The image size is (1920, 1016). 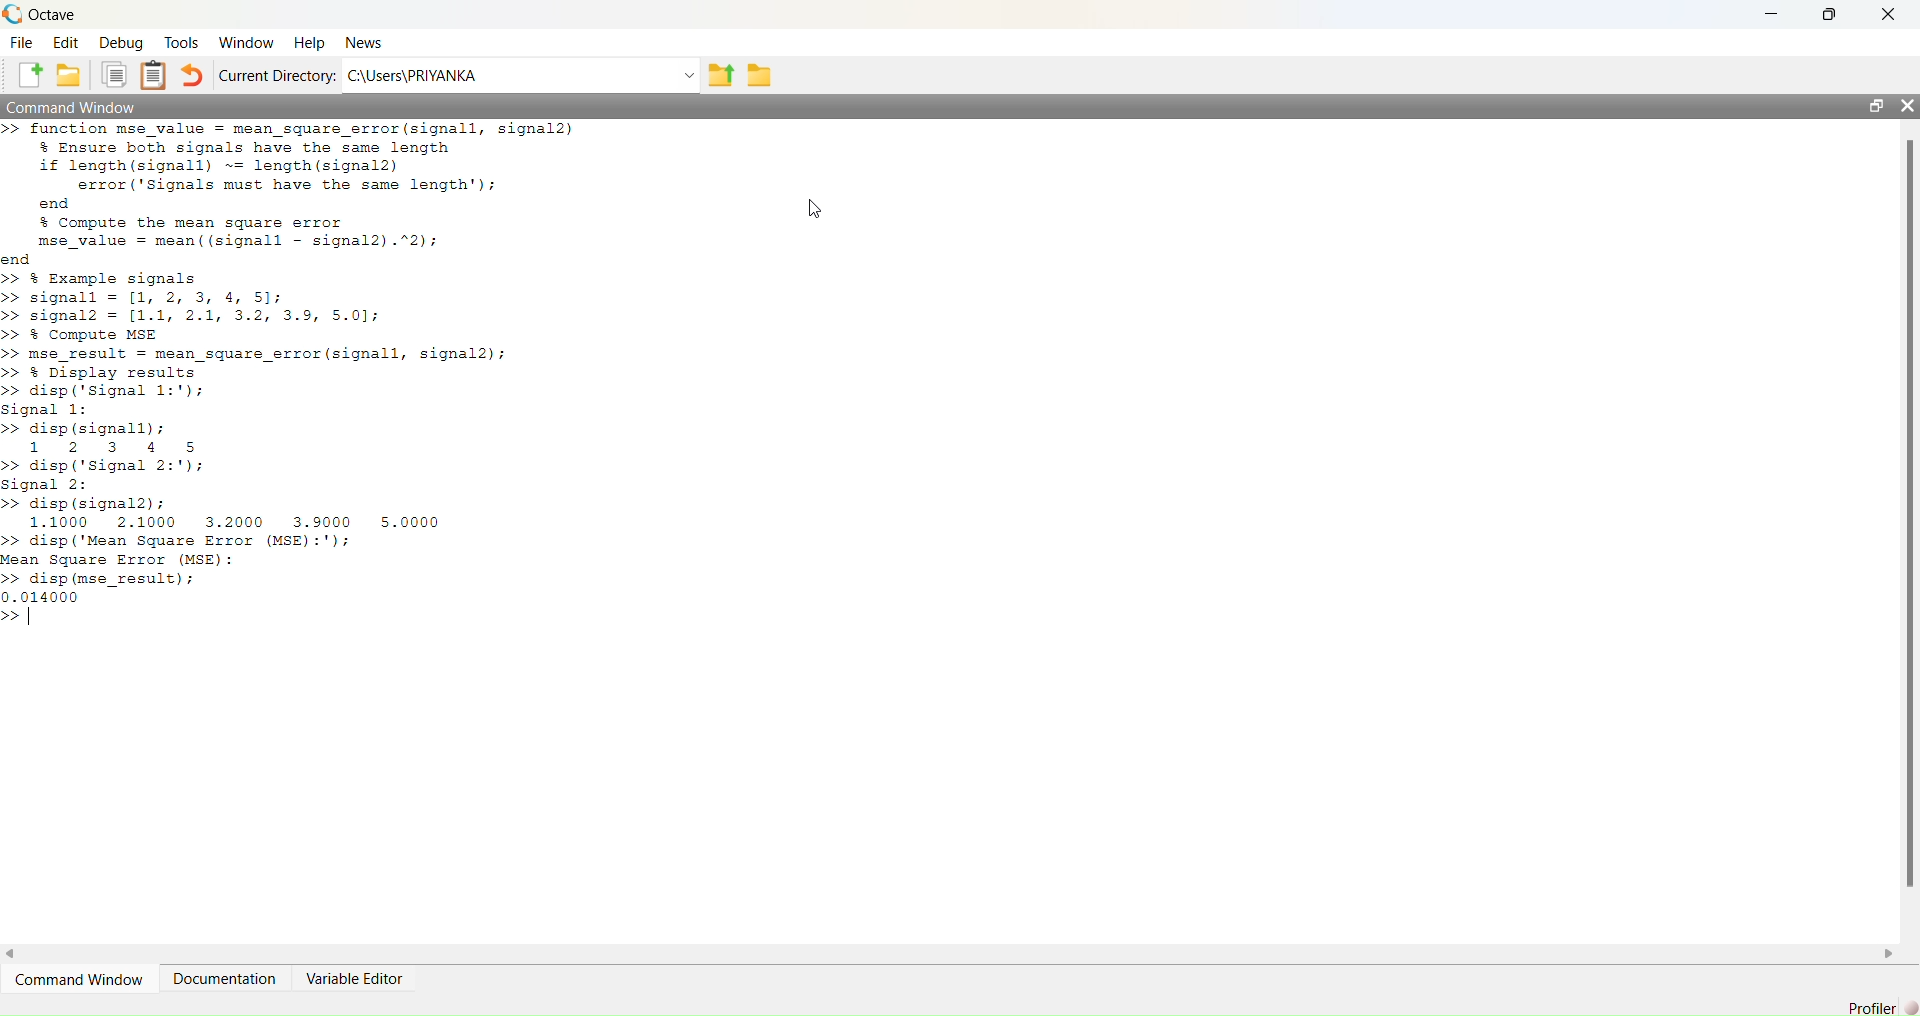 I want to click on scrollbar, so click(x=1908, y=520).